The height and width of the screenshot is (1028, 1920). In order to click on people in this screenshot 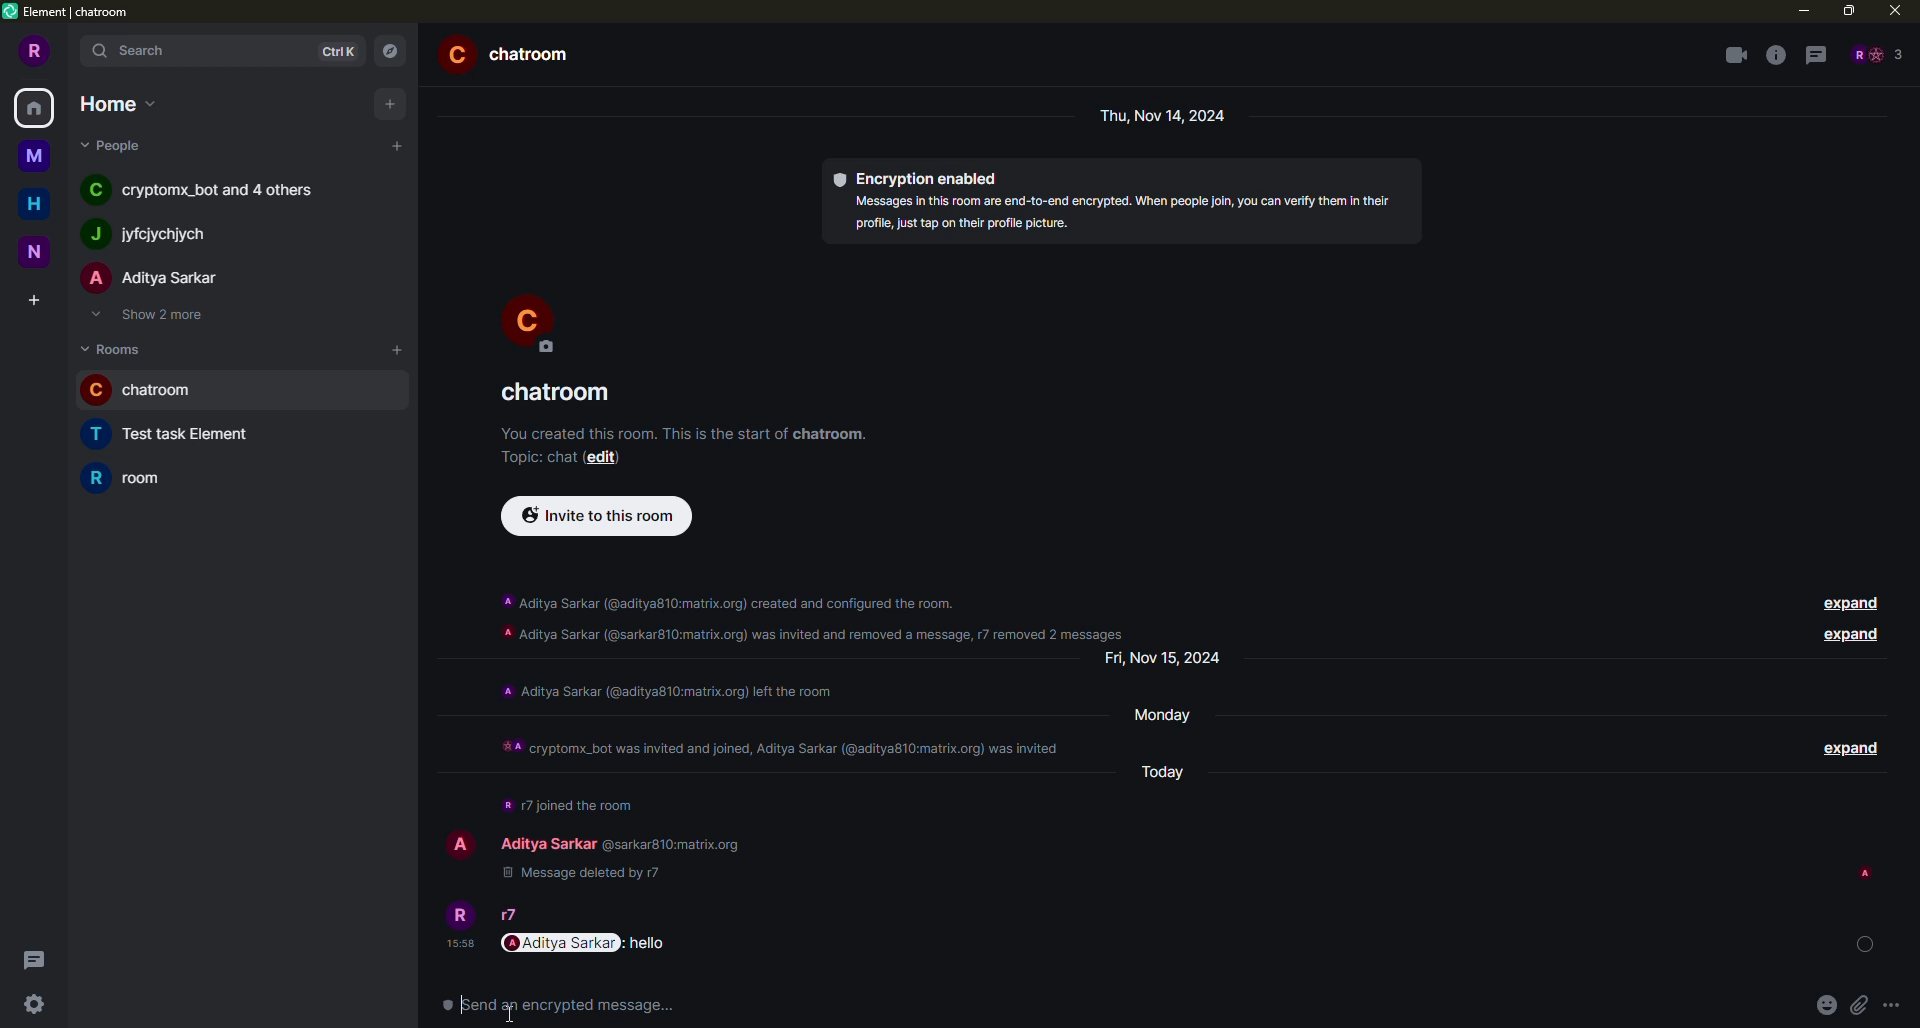, I will do `click(208, 192)`.